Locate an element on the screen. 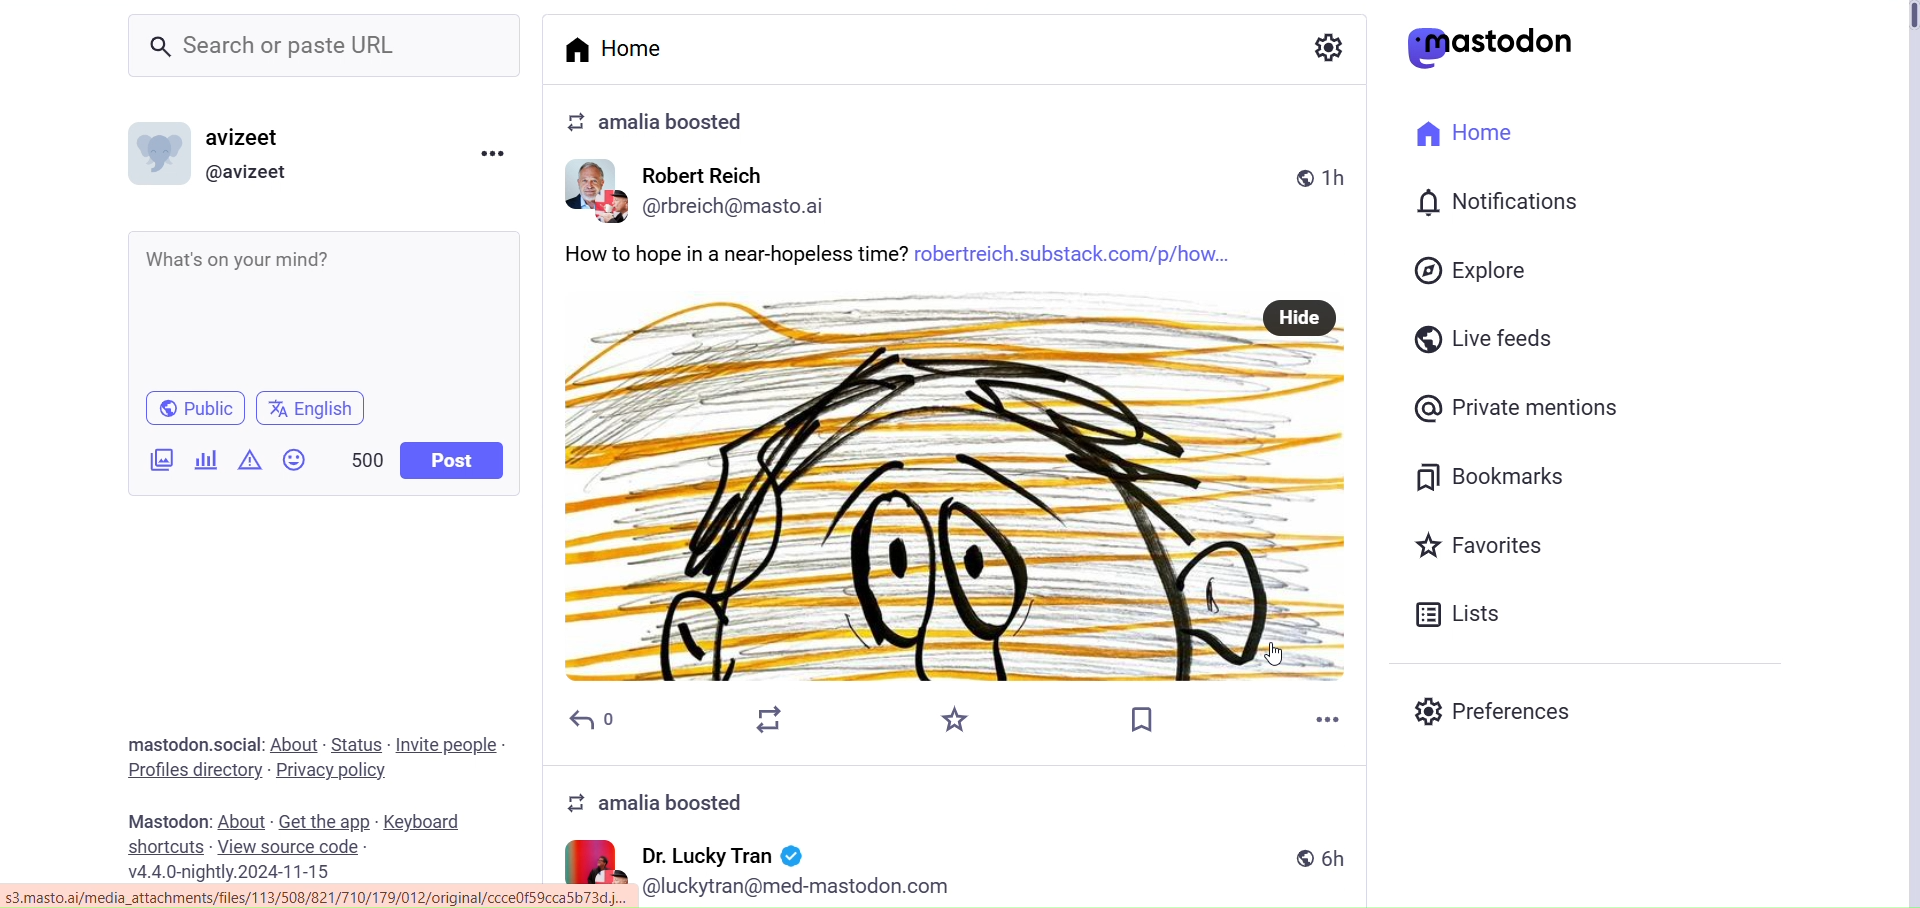  link is located at coordinates (1076, 251).